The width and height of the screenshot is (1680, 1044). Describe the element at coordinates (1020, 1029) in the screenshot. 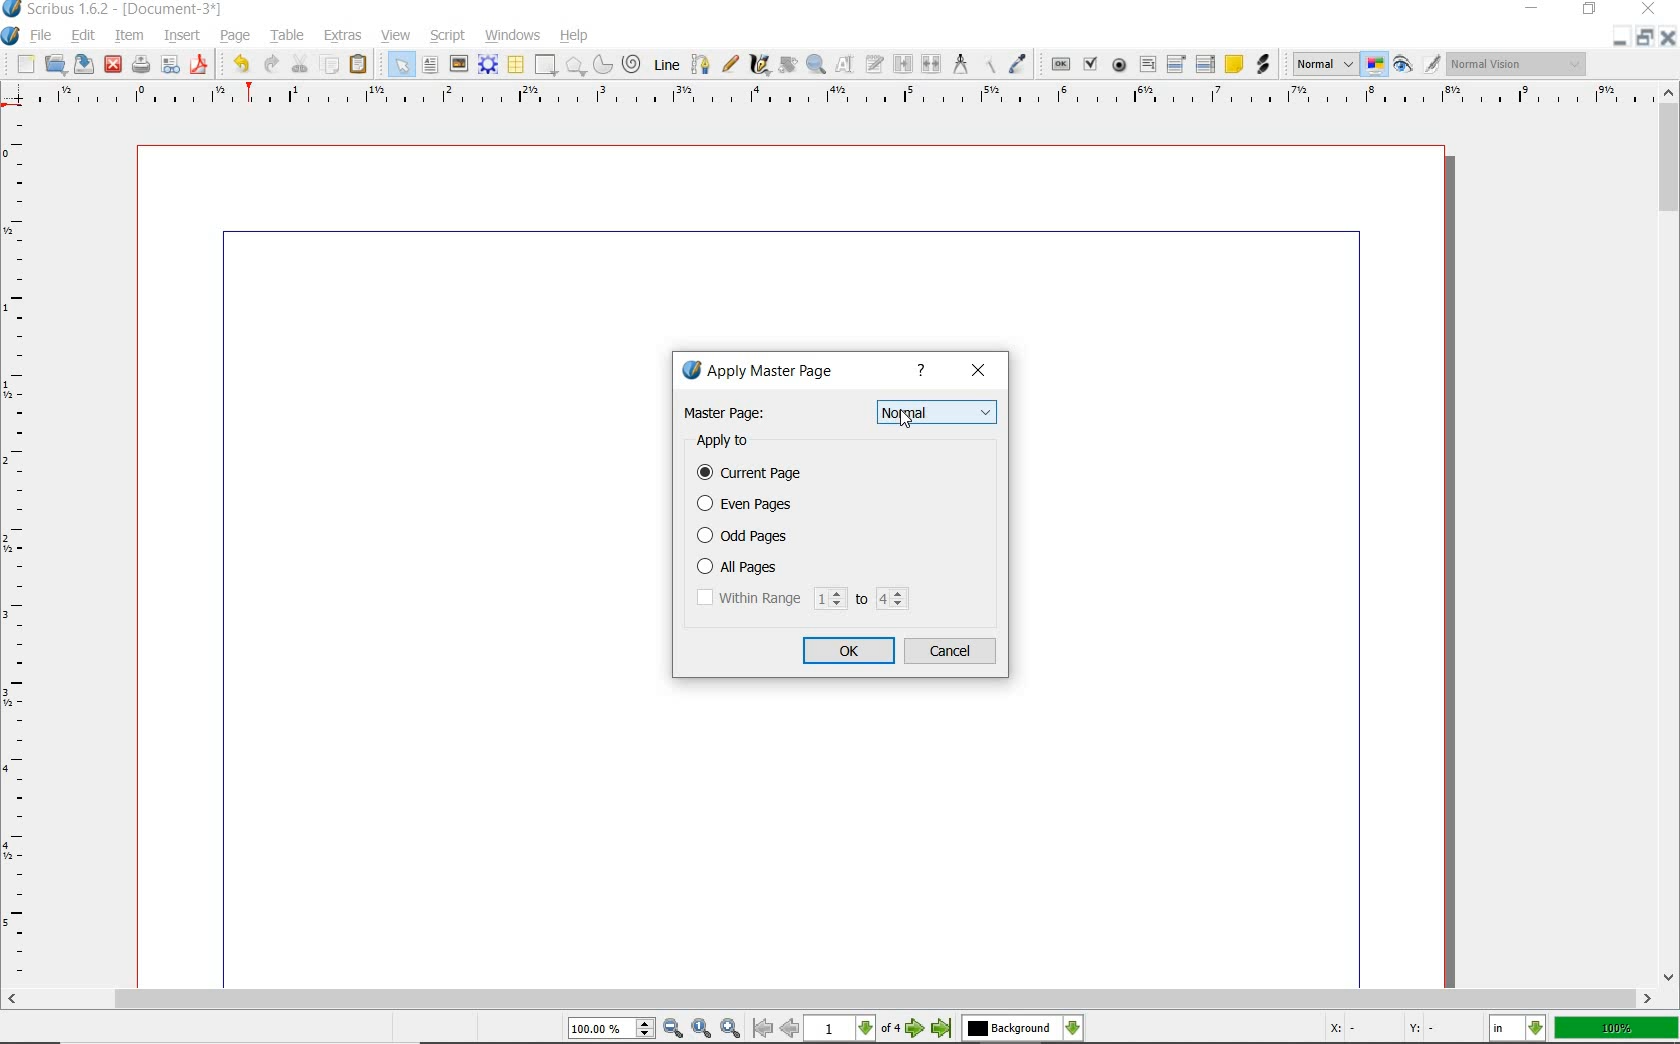

I see `select the current layer` at that location.